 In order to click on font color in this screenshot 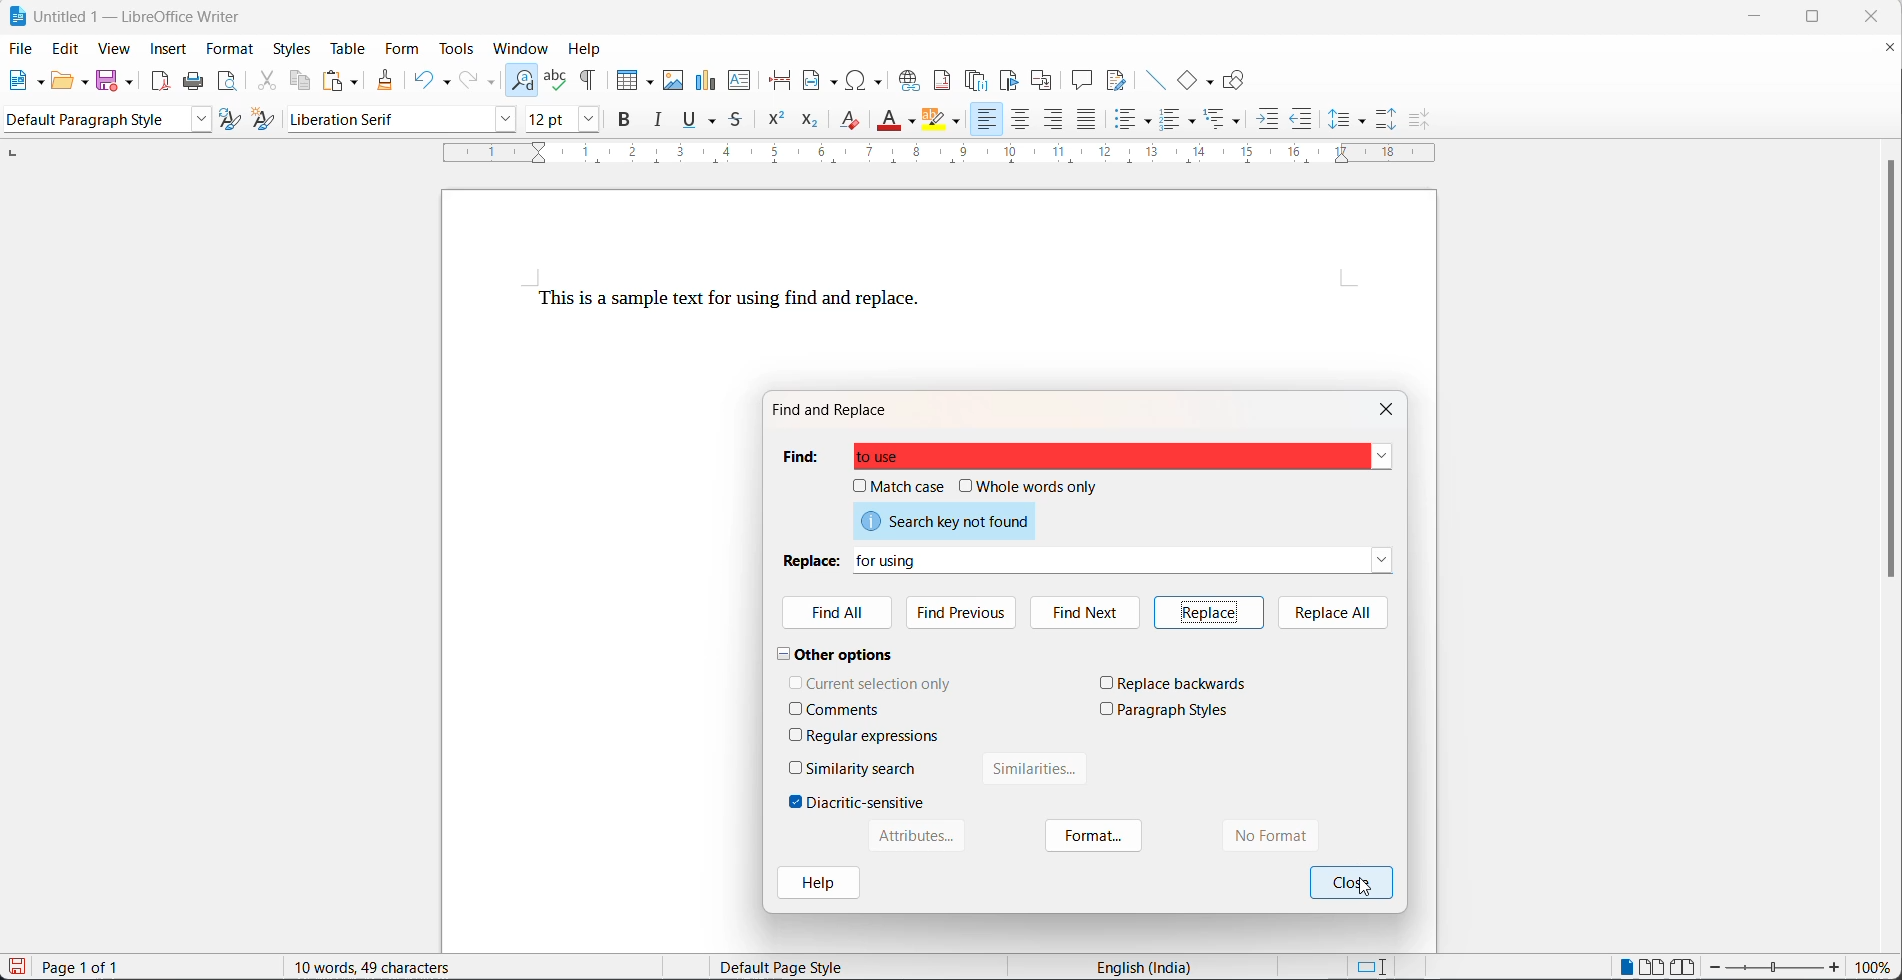, I will do `click(912, 122)`.